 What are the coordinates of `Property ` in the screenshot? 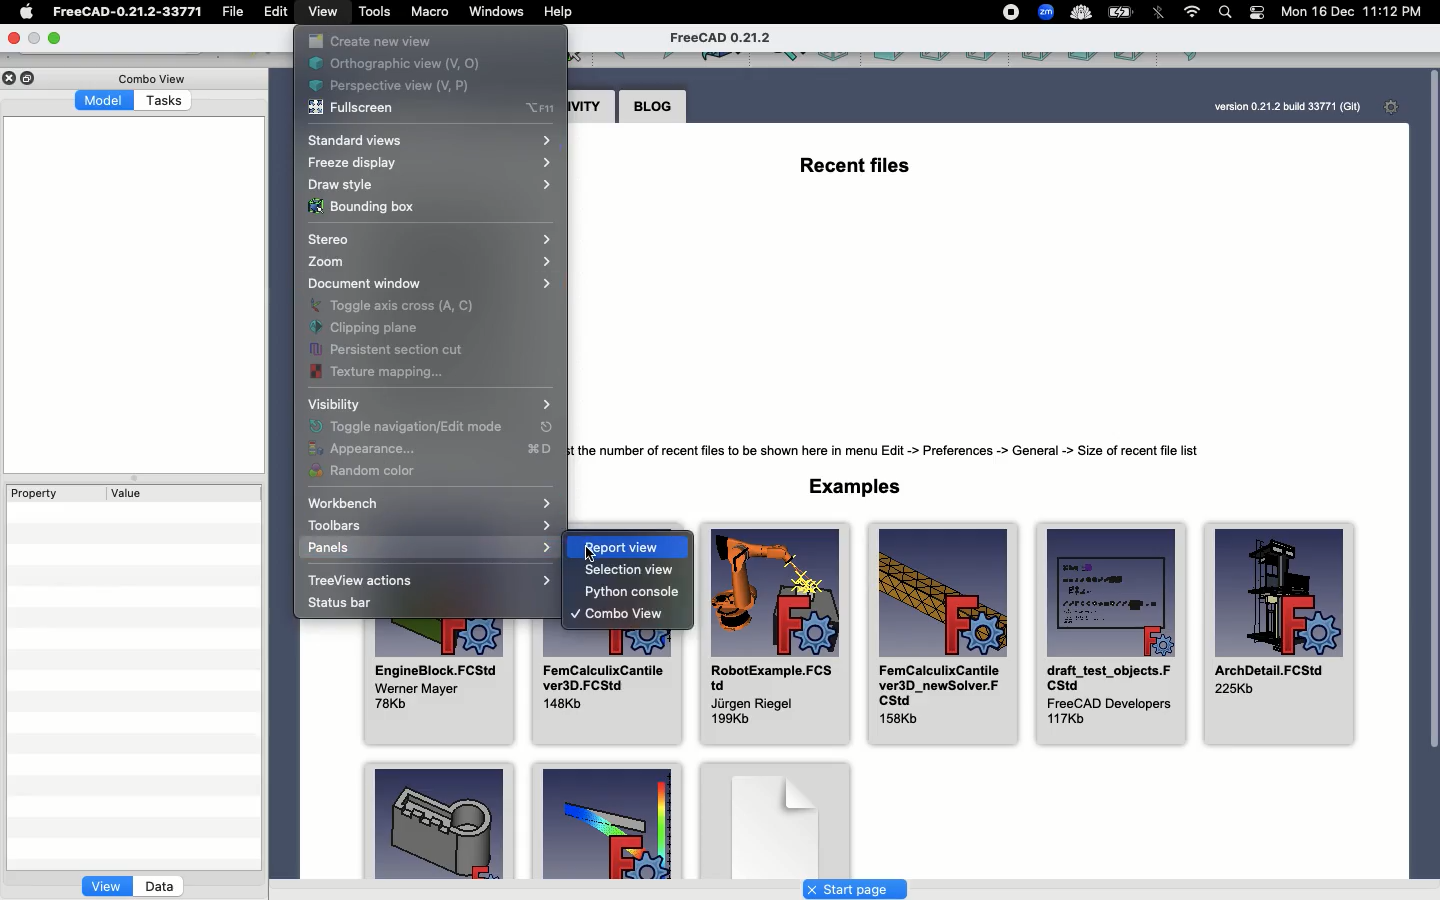 It's located at (43, 493).